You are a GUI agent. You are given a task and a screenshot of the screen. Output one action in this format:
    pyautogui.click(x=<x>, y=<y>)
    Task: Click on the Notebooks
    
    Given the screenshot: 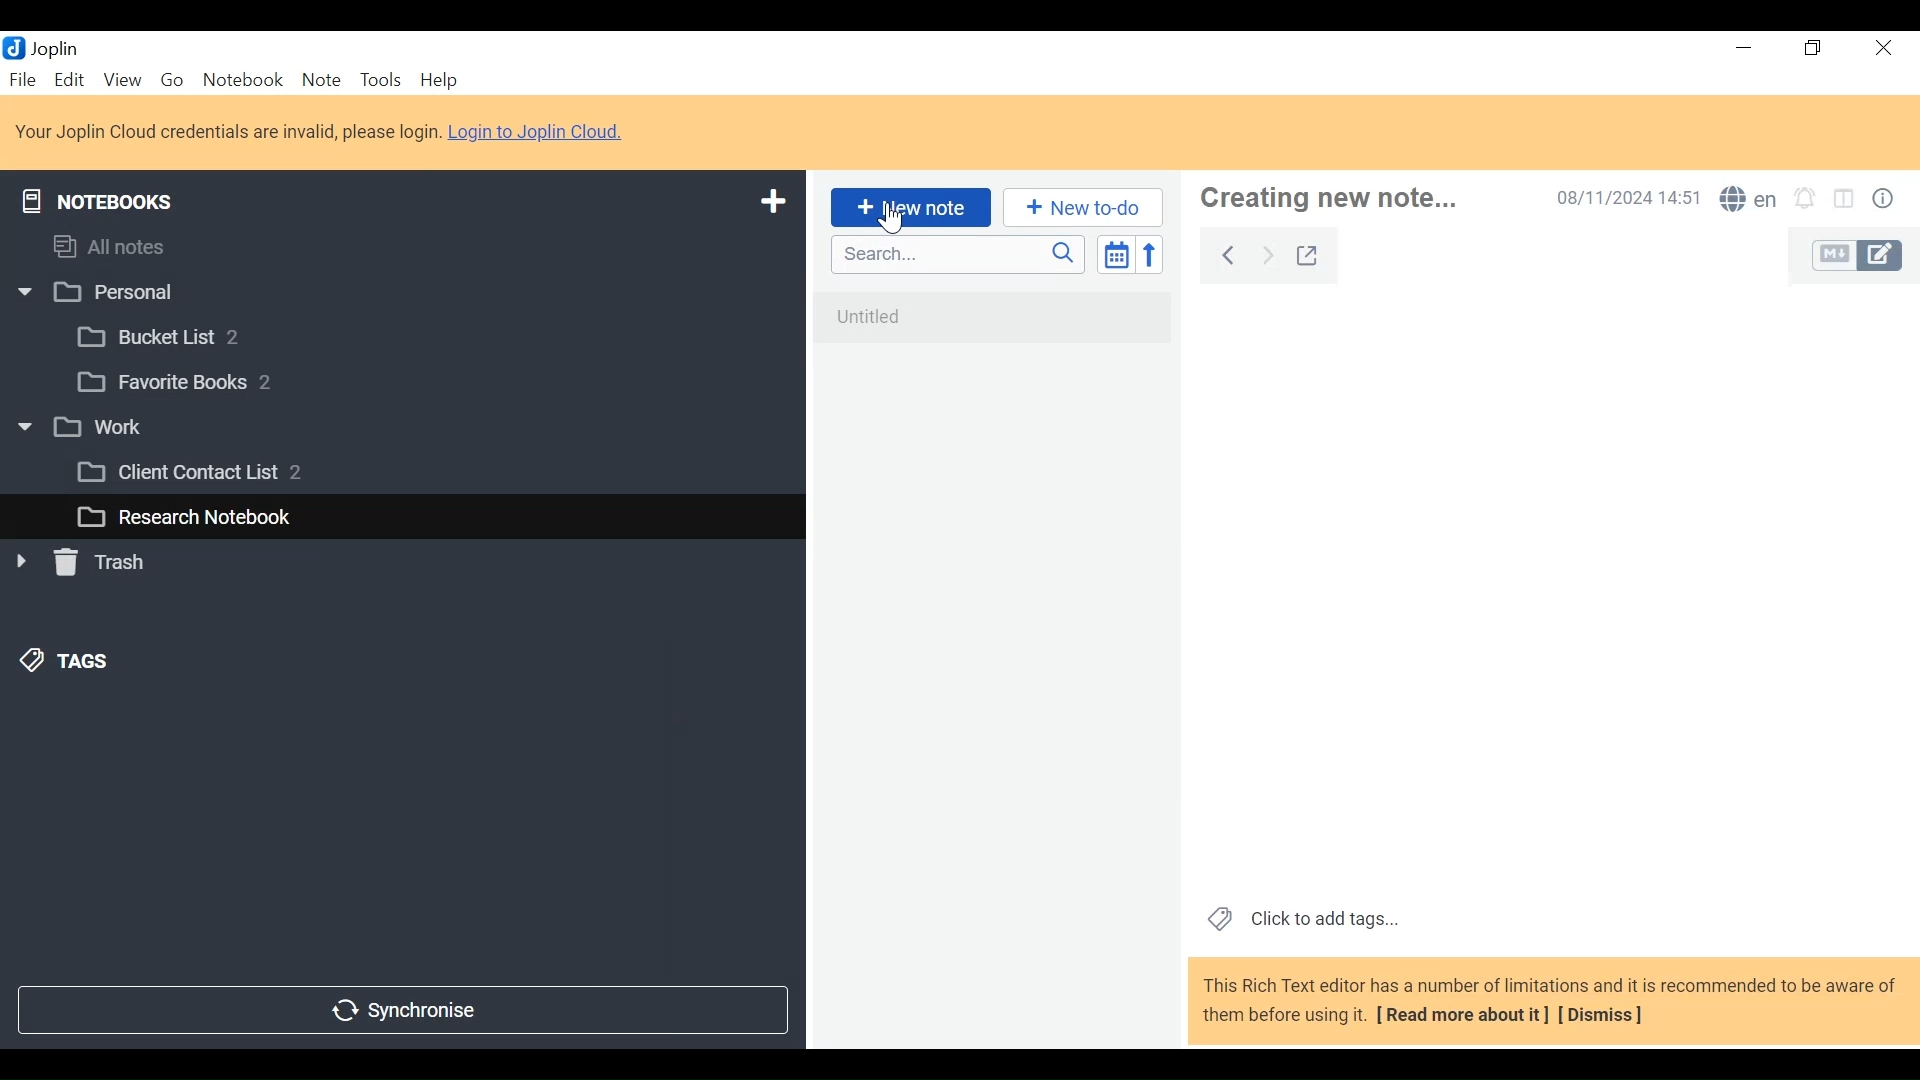 What is the action you would take?
    pyautogui.click(x=112, y=197)
    